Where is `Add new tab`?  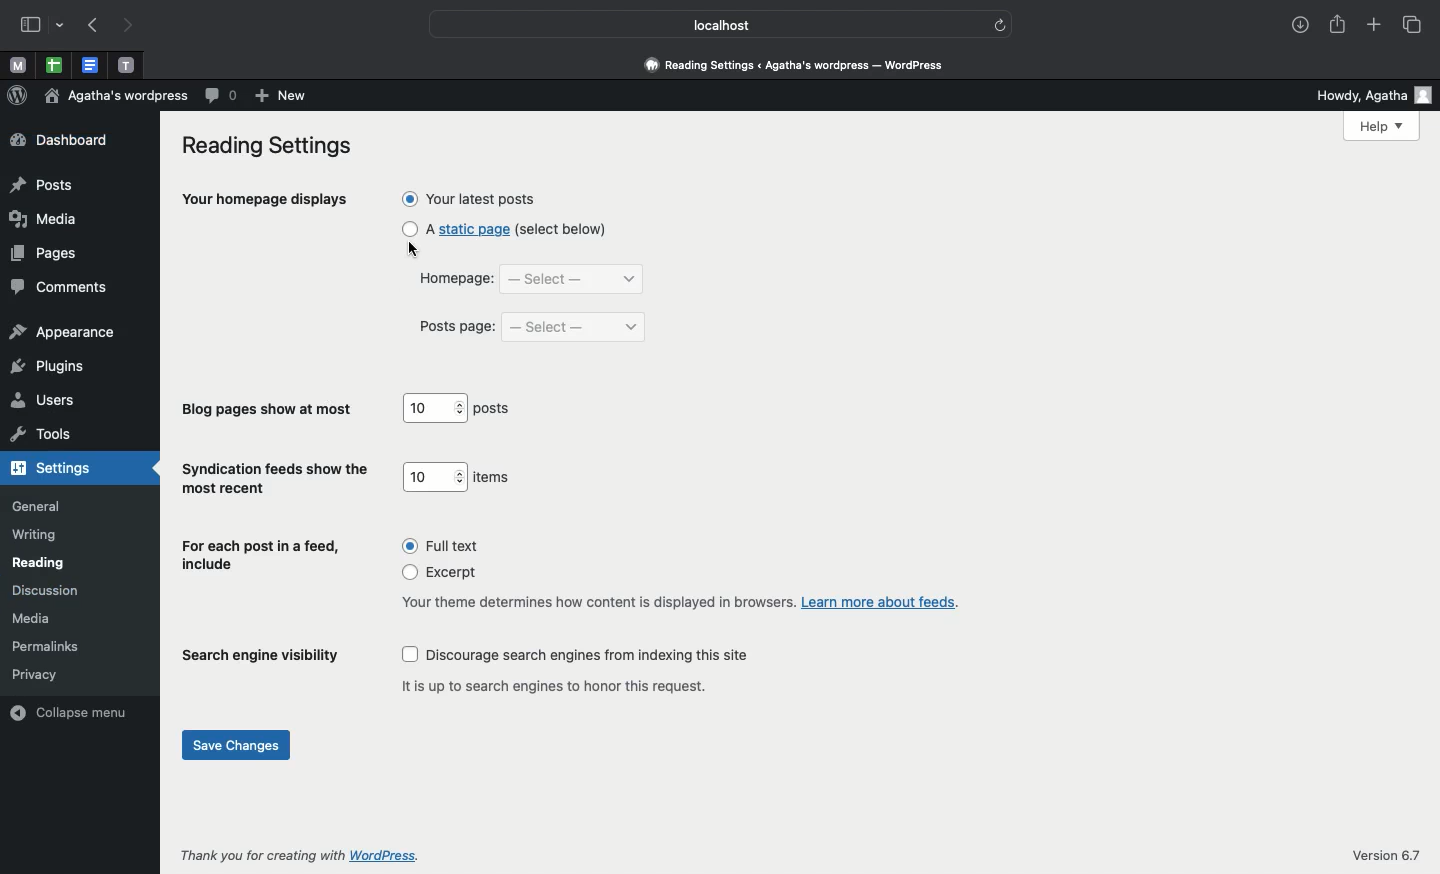 Add new tab is located at coordinates (1374, 22).